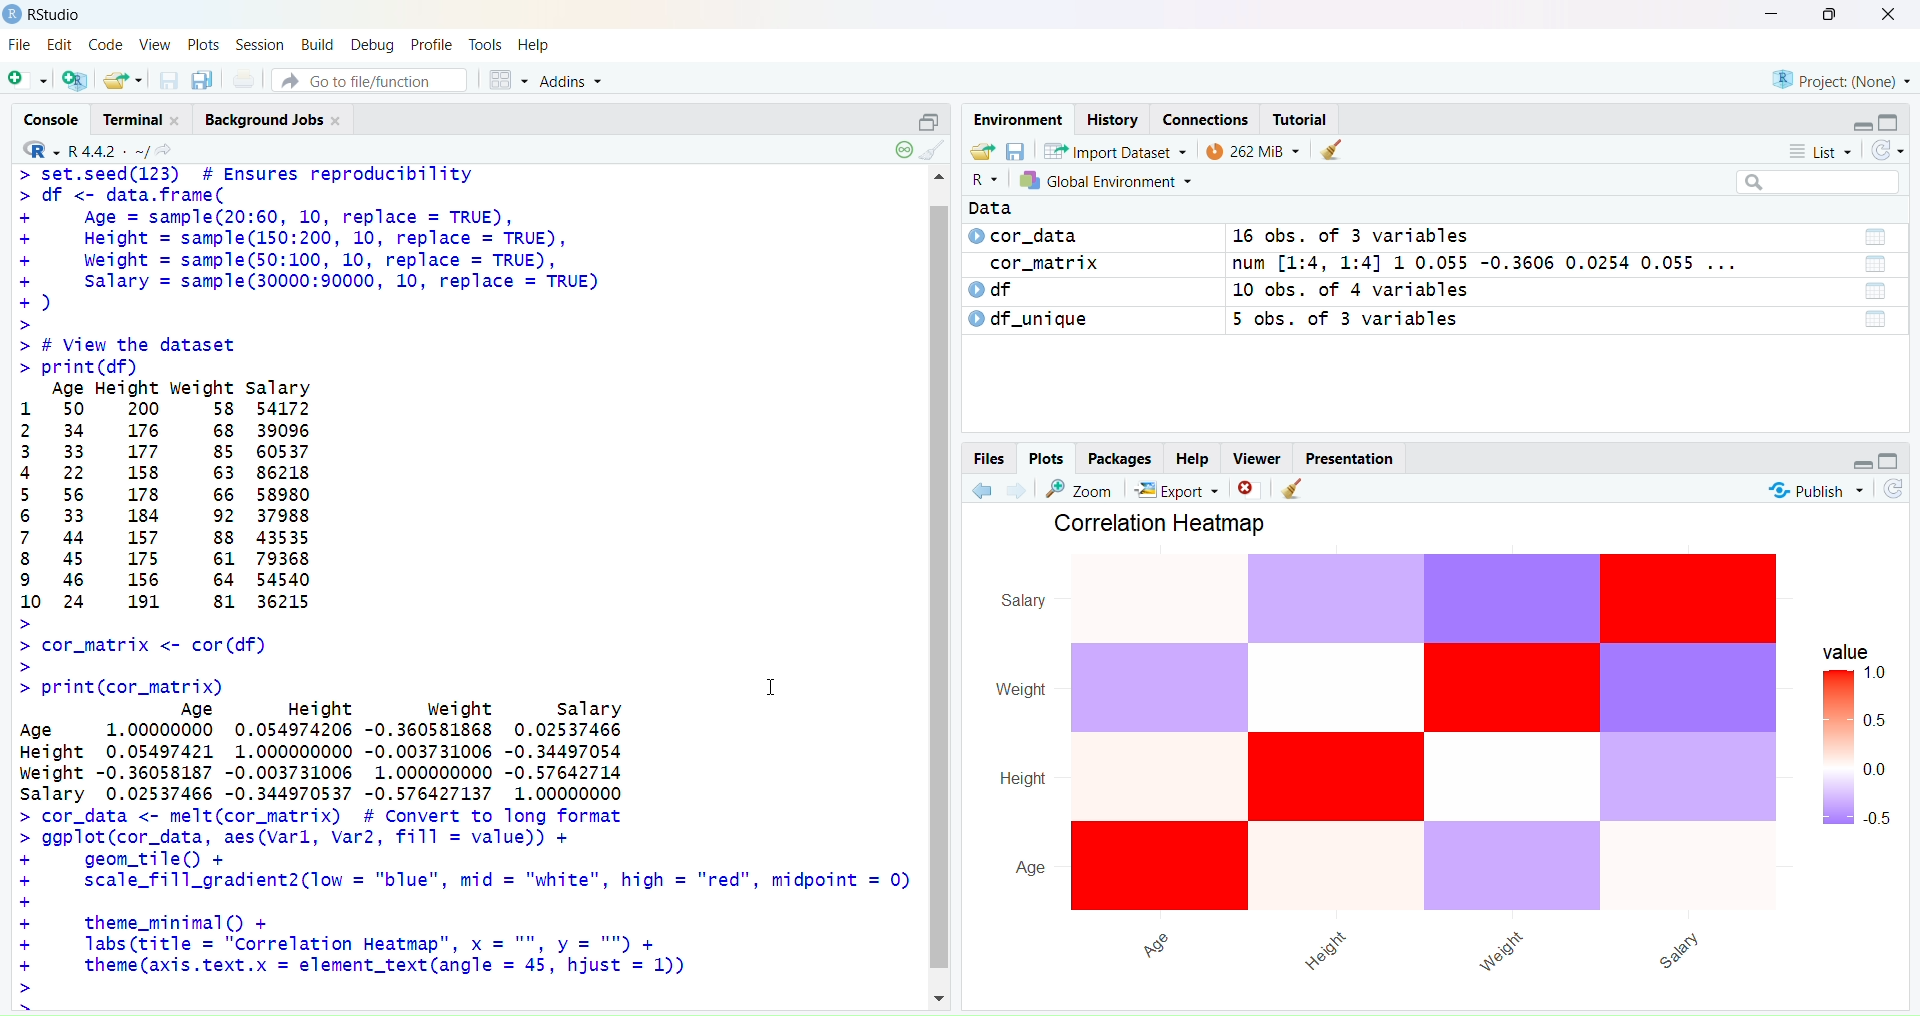 Image resolution: width=1920 pixels, height=1016 pixels. I want to click on Viewer, so click(1259, 457).